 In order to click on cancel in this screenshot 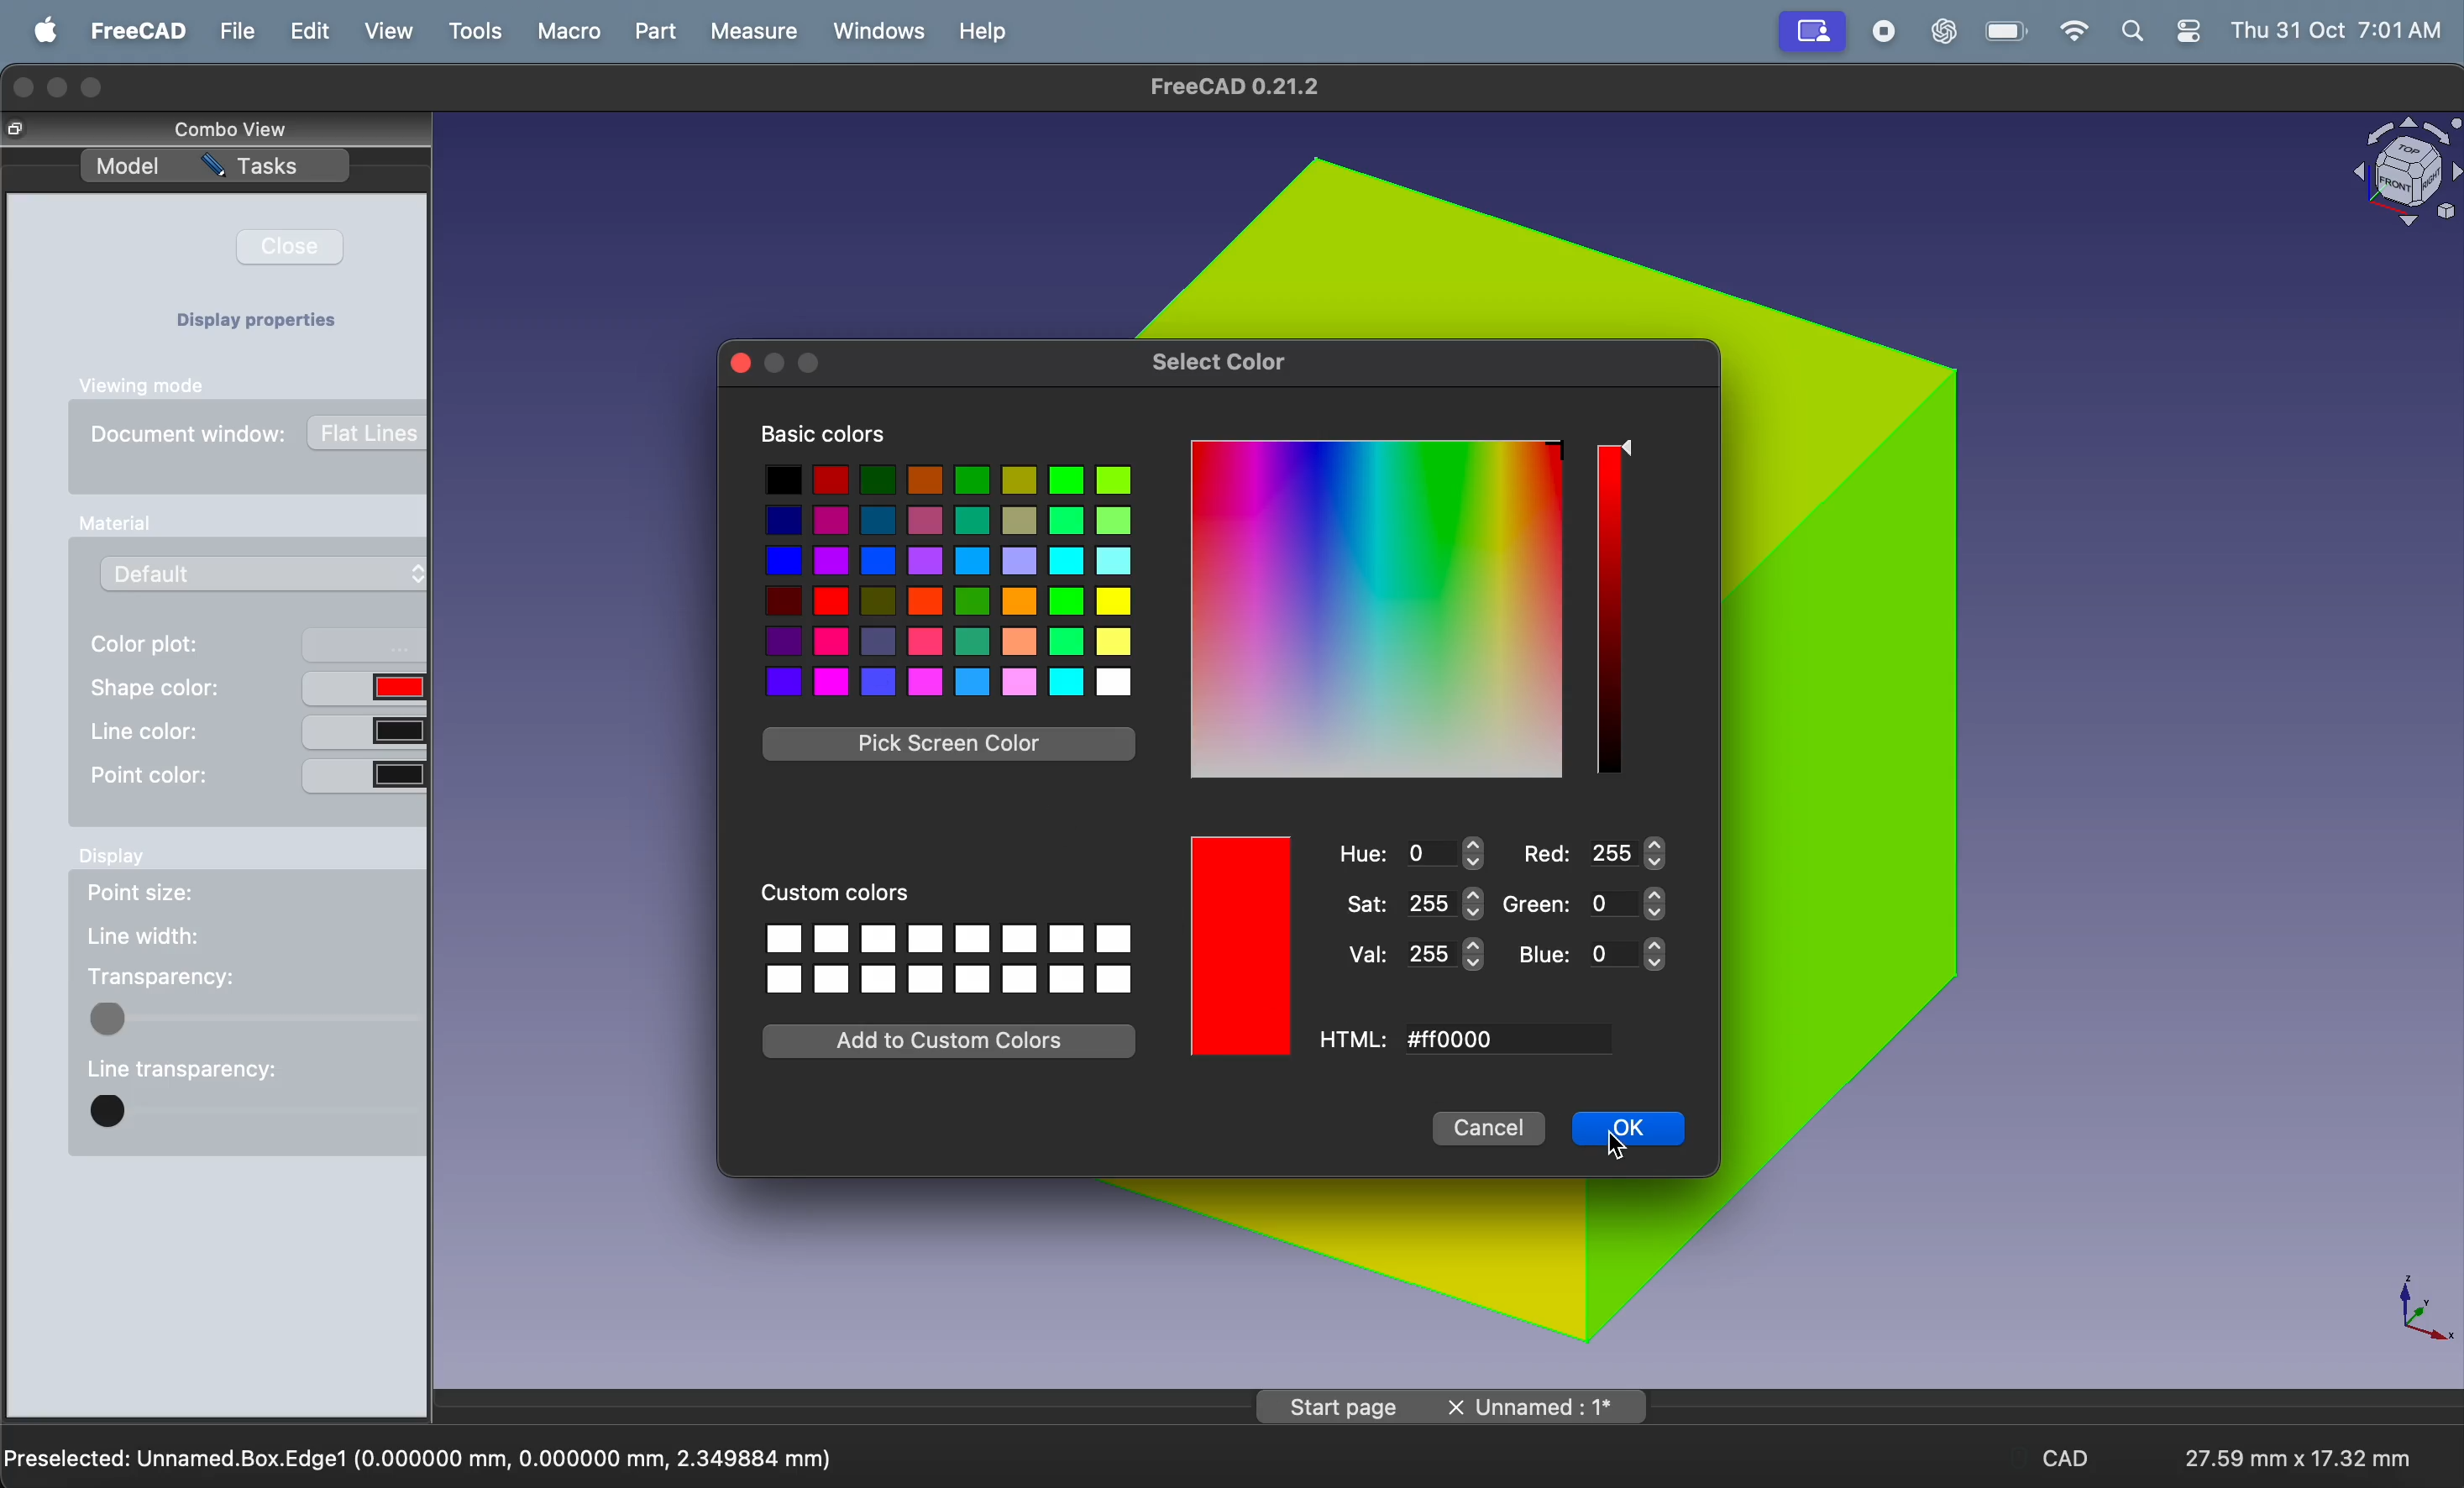, I will do `click(1490, 1130)`.